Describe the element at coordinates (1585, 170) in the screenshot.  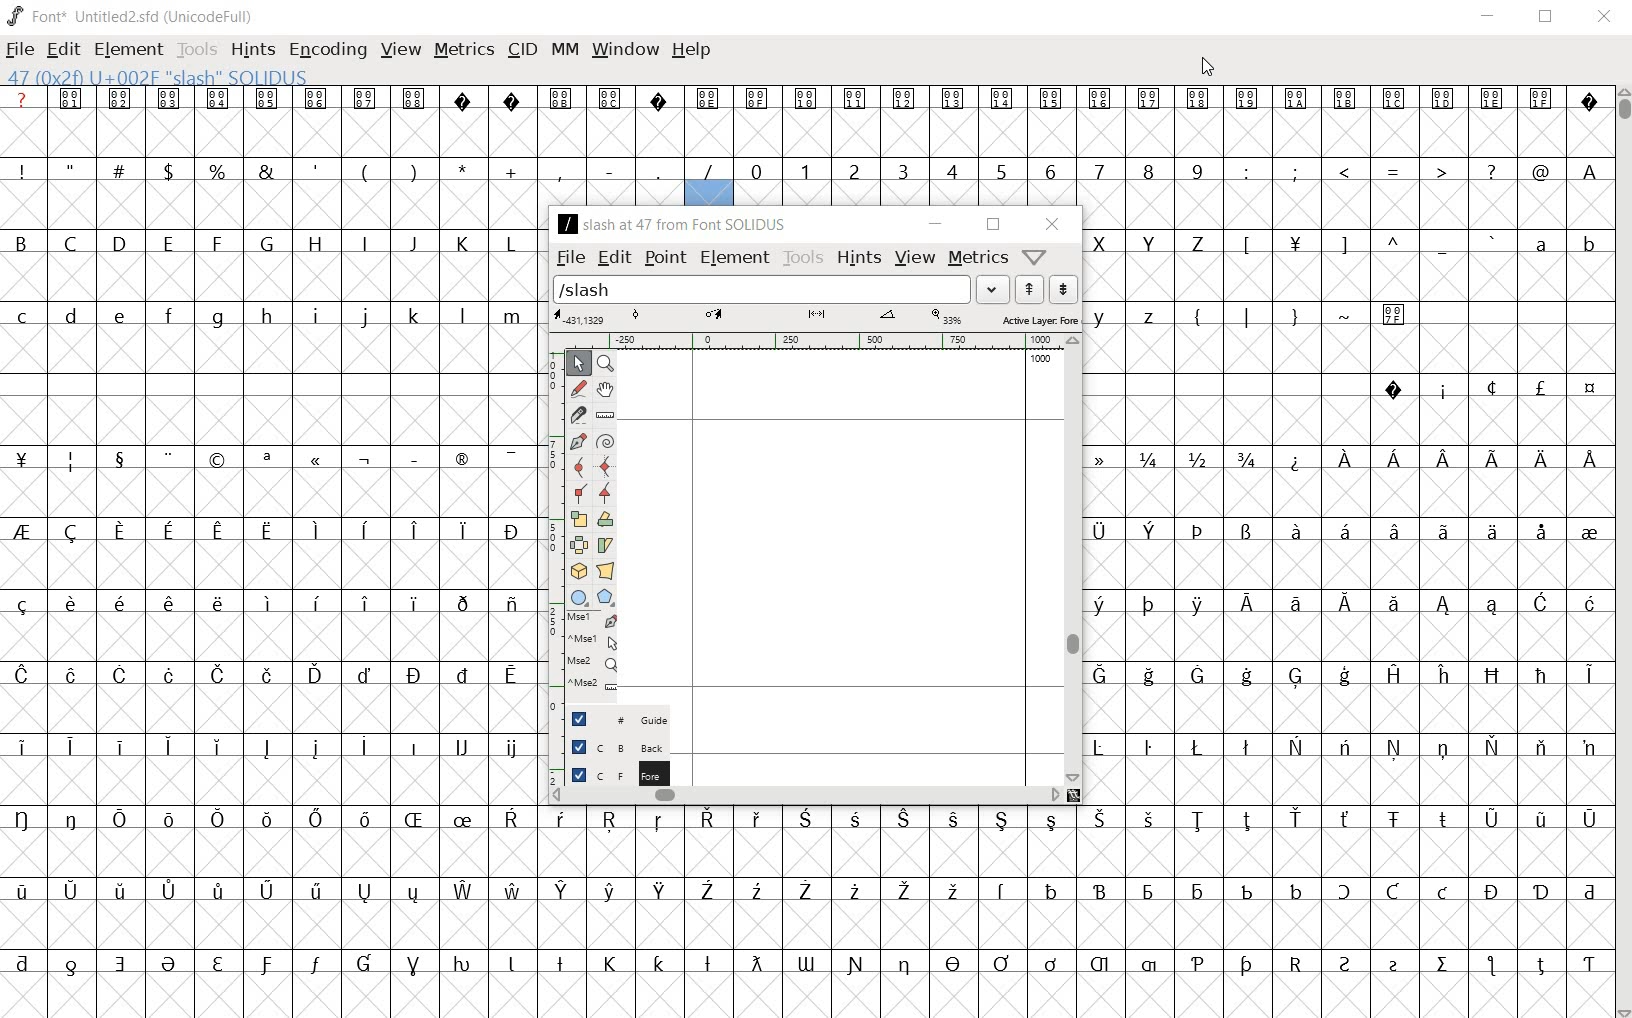
I see `A` at that location.